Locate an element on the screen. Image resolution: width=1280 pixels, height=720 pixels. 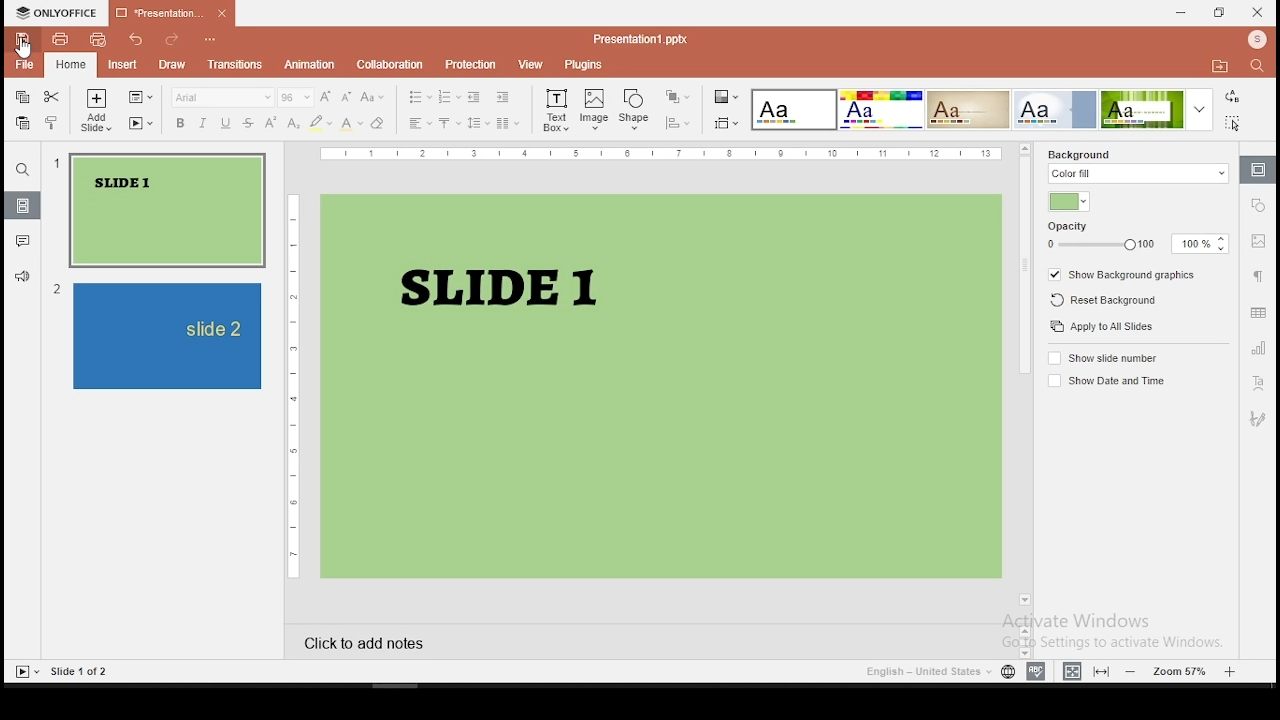
slide 2 preview is located at coordinates (159, 336).